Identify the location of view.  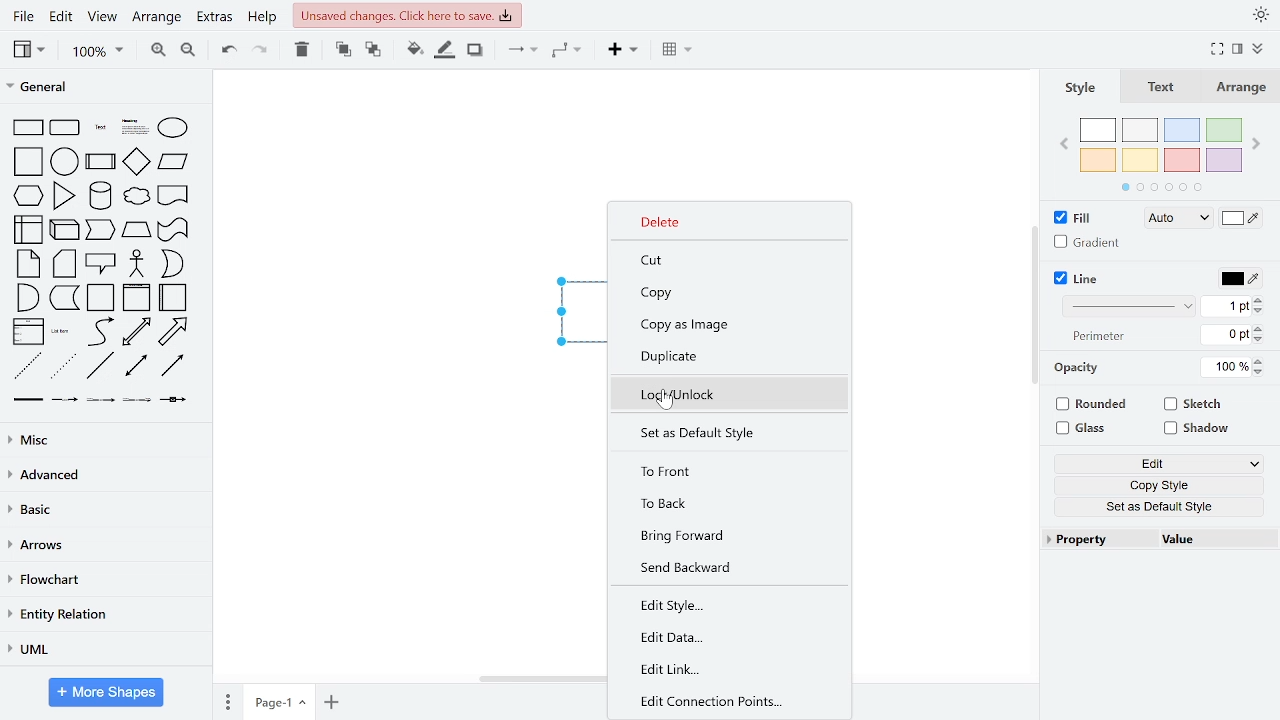
(32, 50).